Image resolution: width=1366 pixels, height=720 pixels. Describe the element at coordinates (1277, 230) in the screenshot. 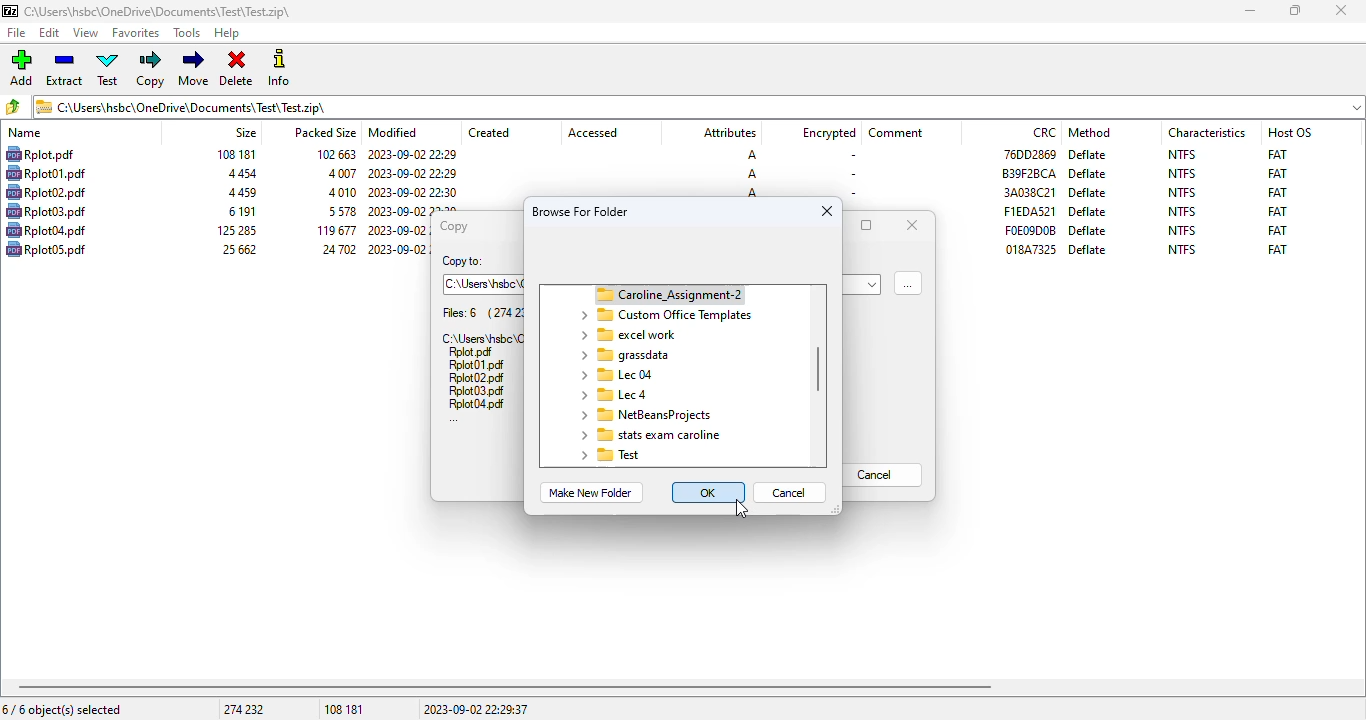

I see `FAT` at that location.